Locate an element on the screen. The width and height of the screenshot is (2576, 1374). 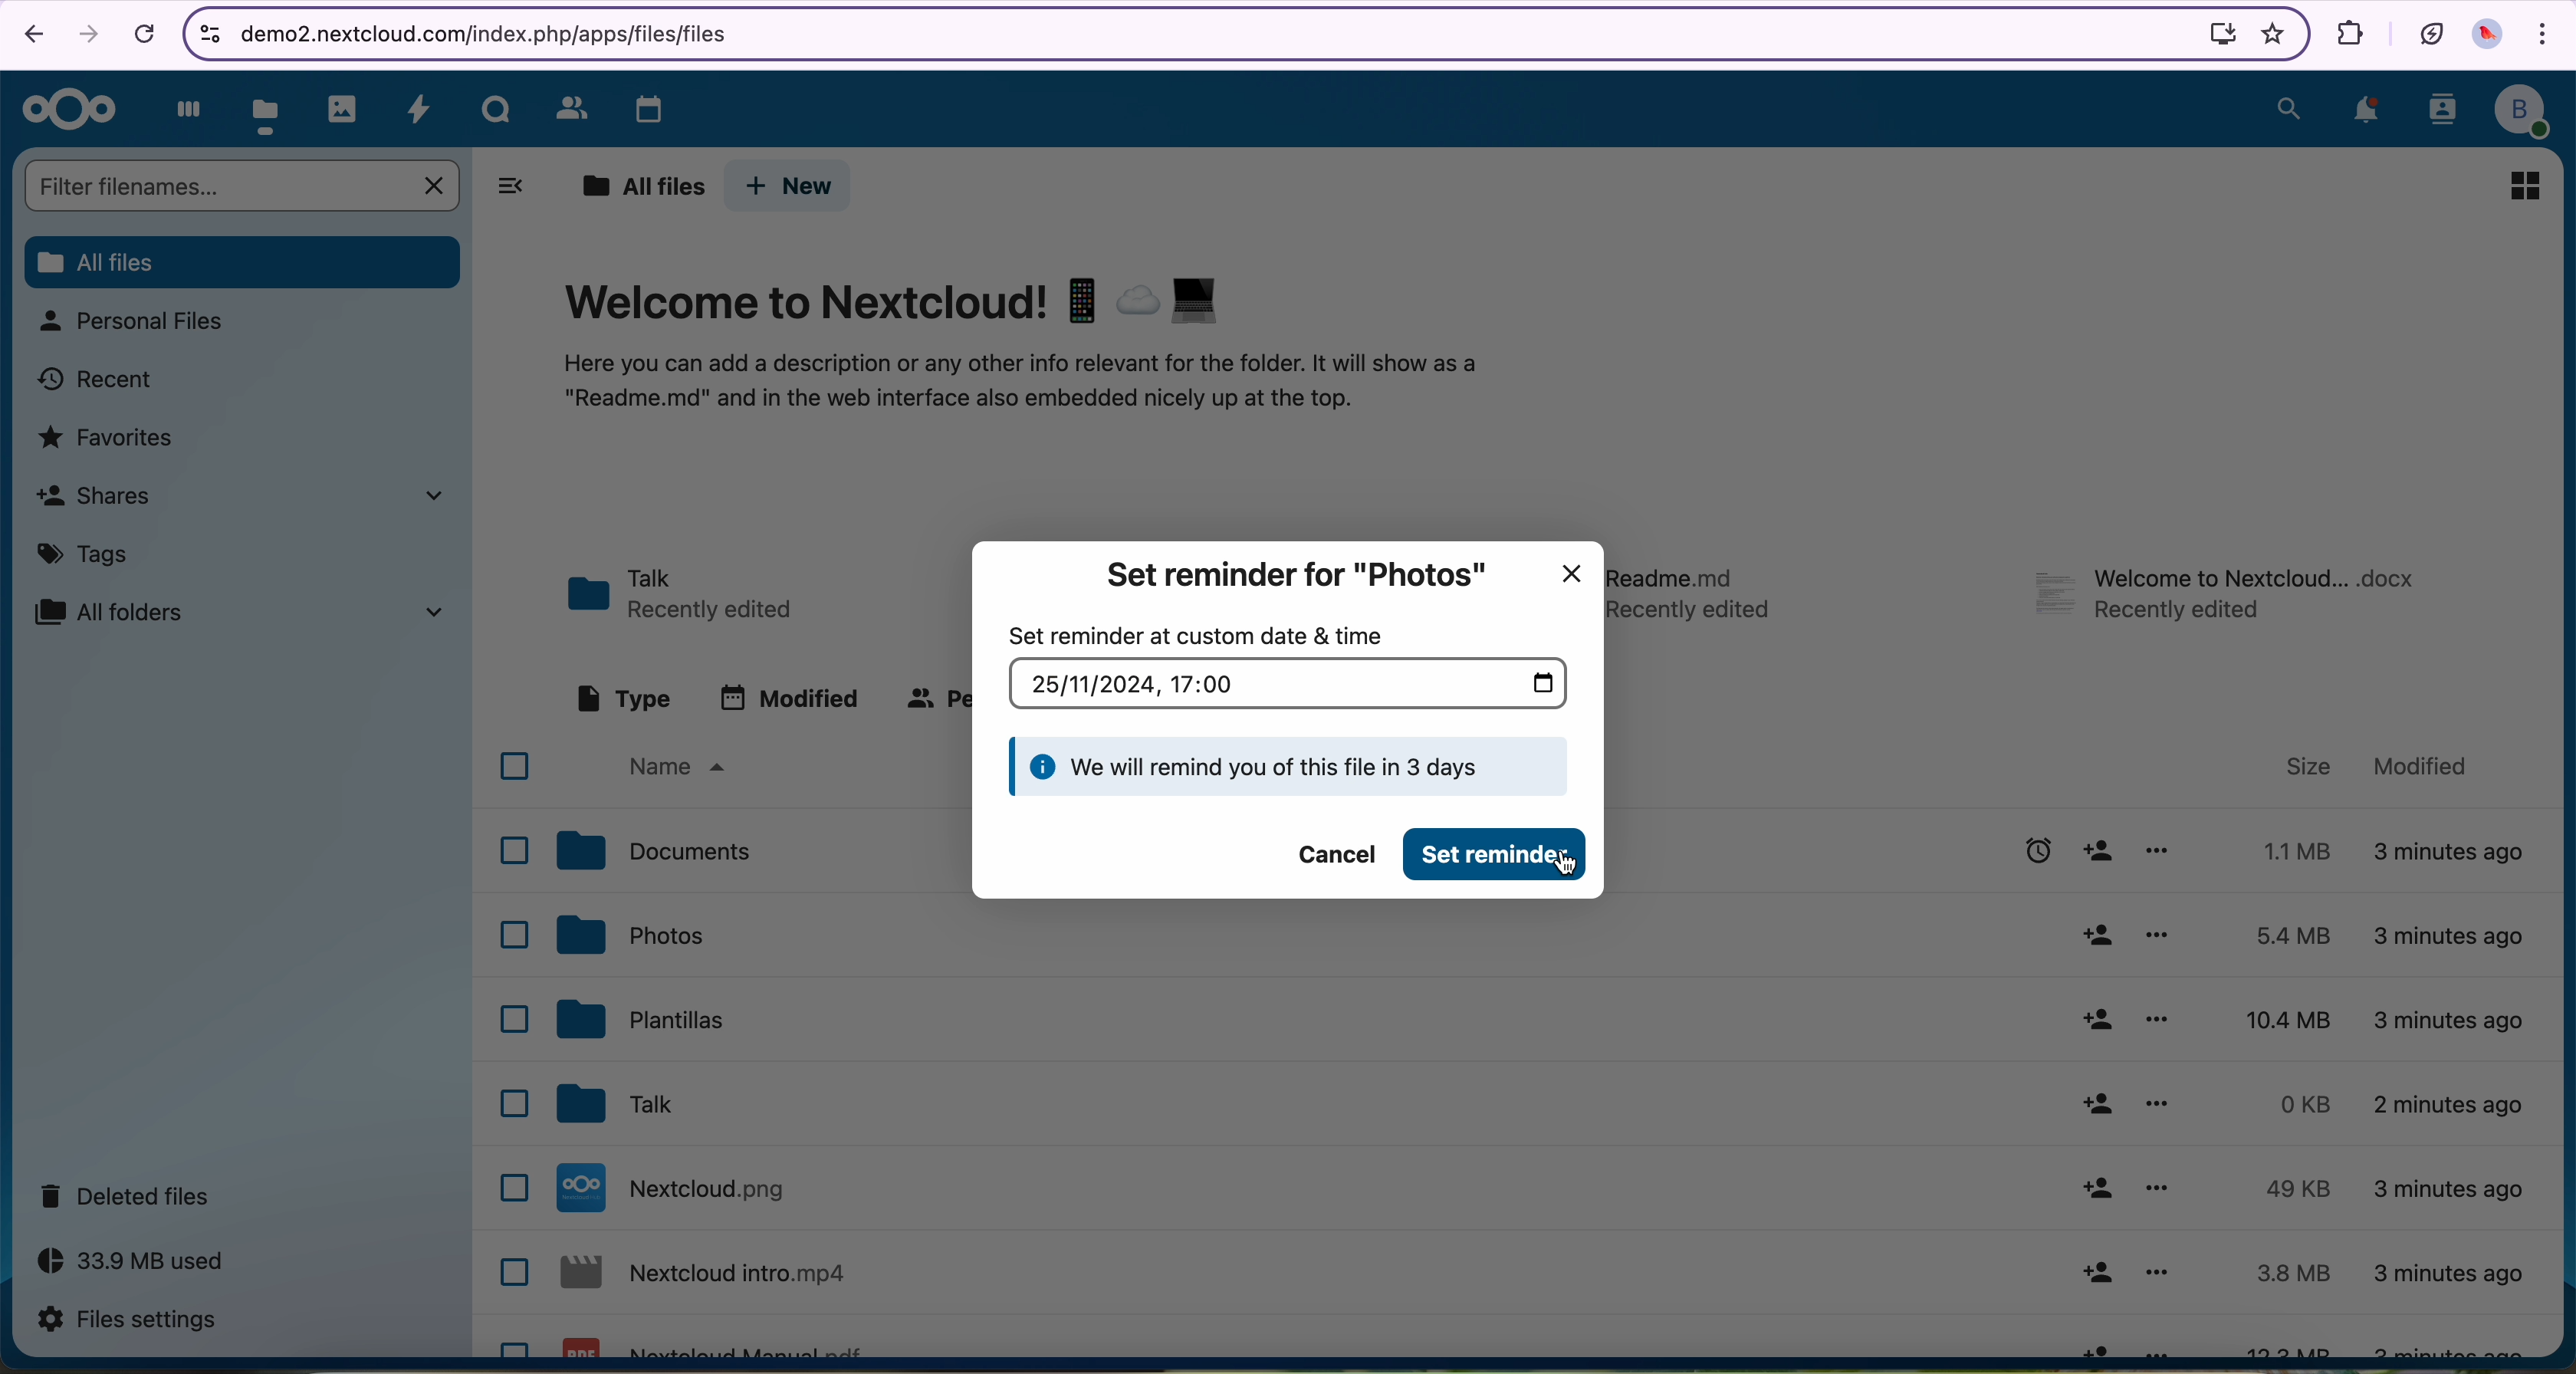
navigate back is located at coordinates (29, 37).